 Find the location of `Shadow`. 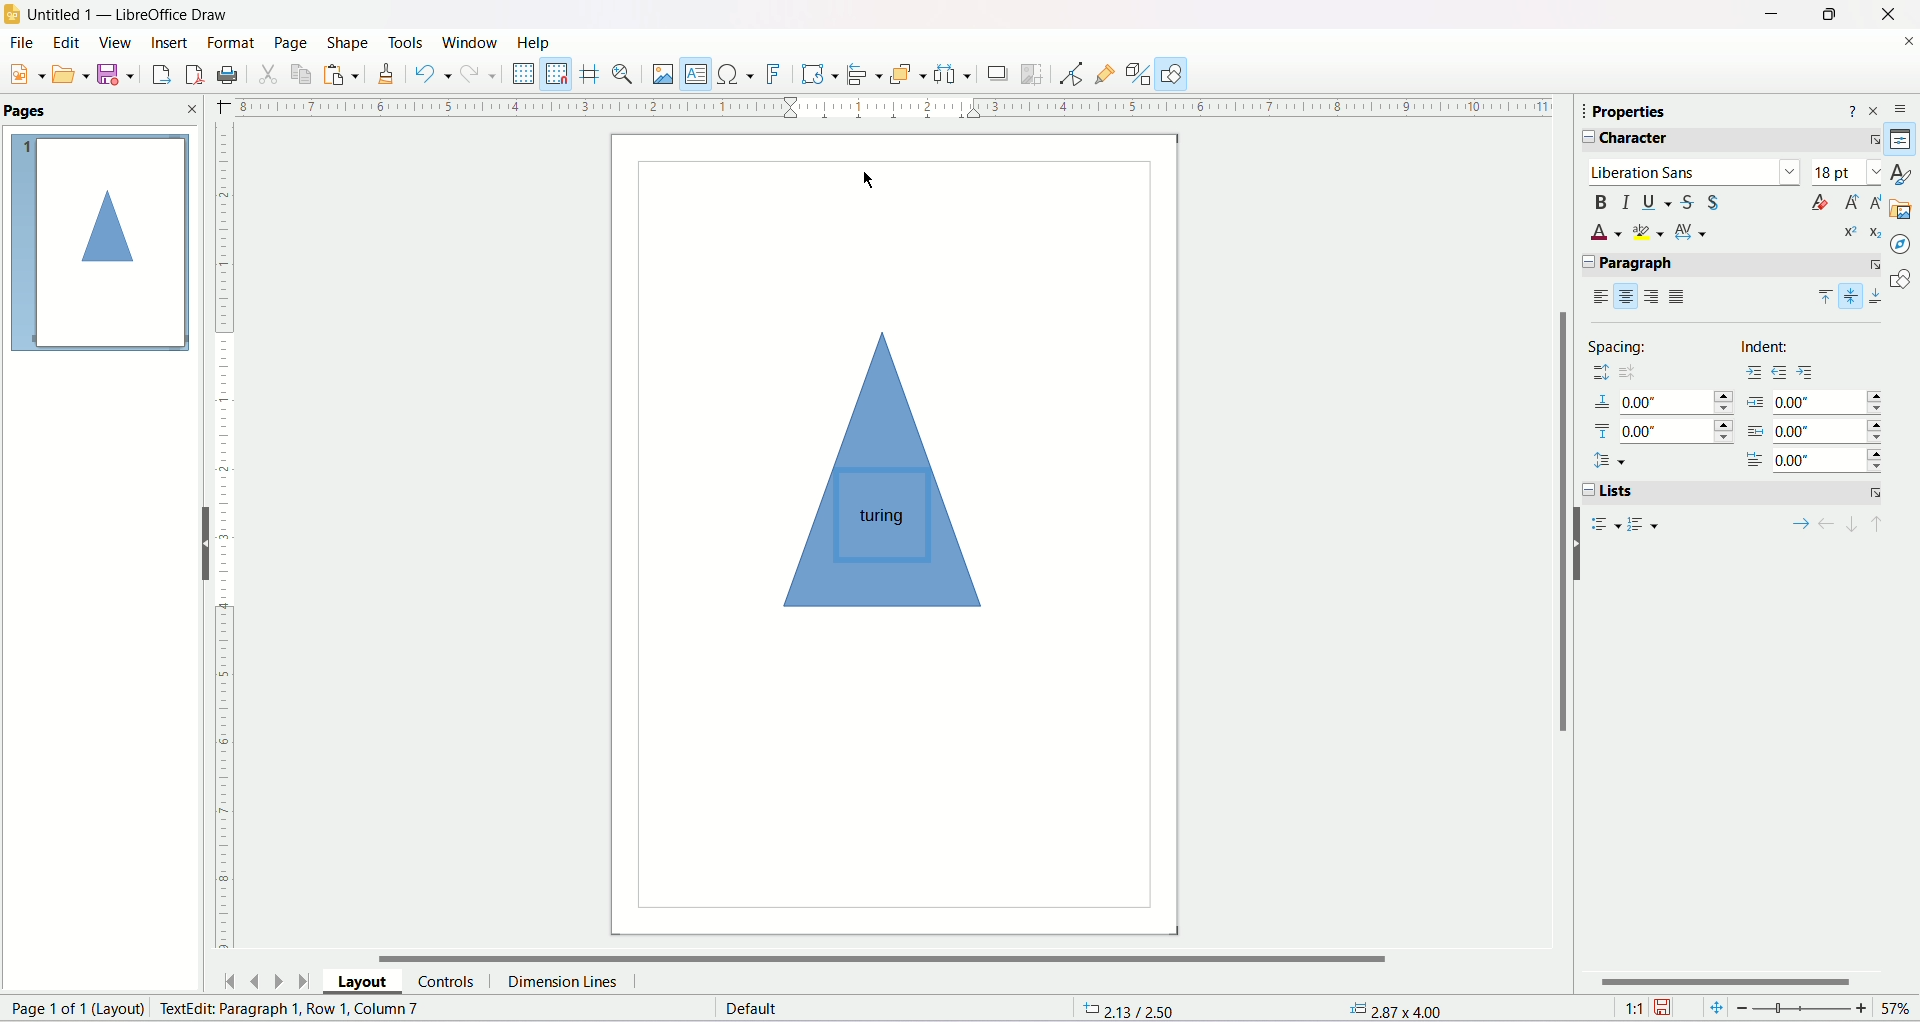

Shadow is located at coordinates (998, 75).